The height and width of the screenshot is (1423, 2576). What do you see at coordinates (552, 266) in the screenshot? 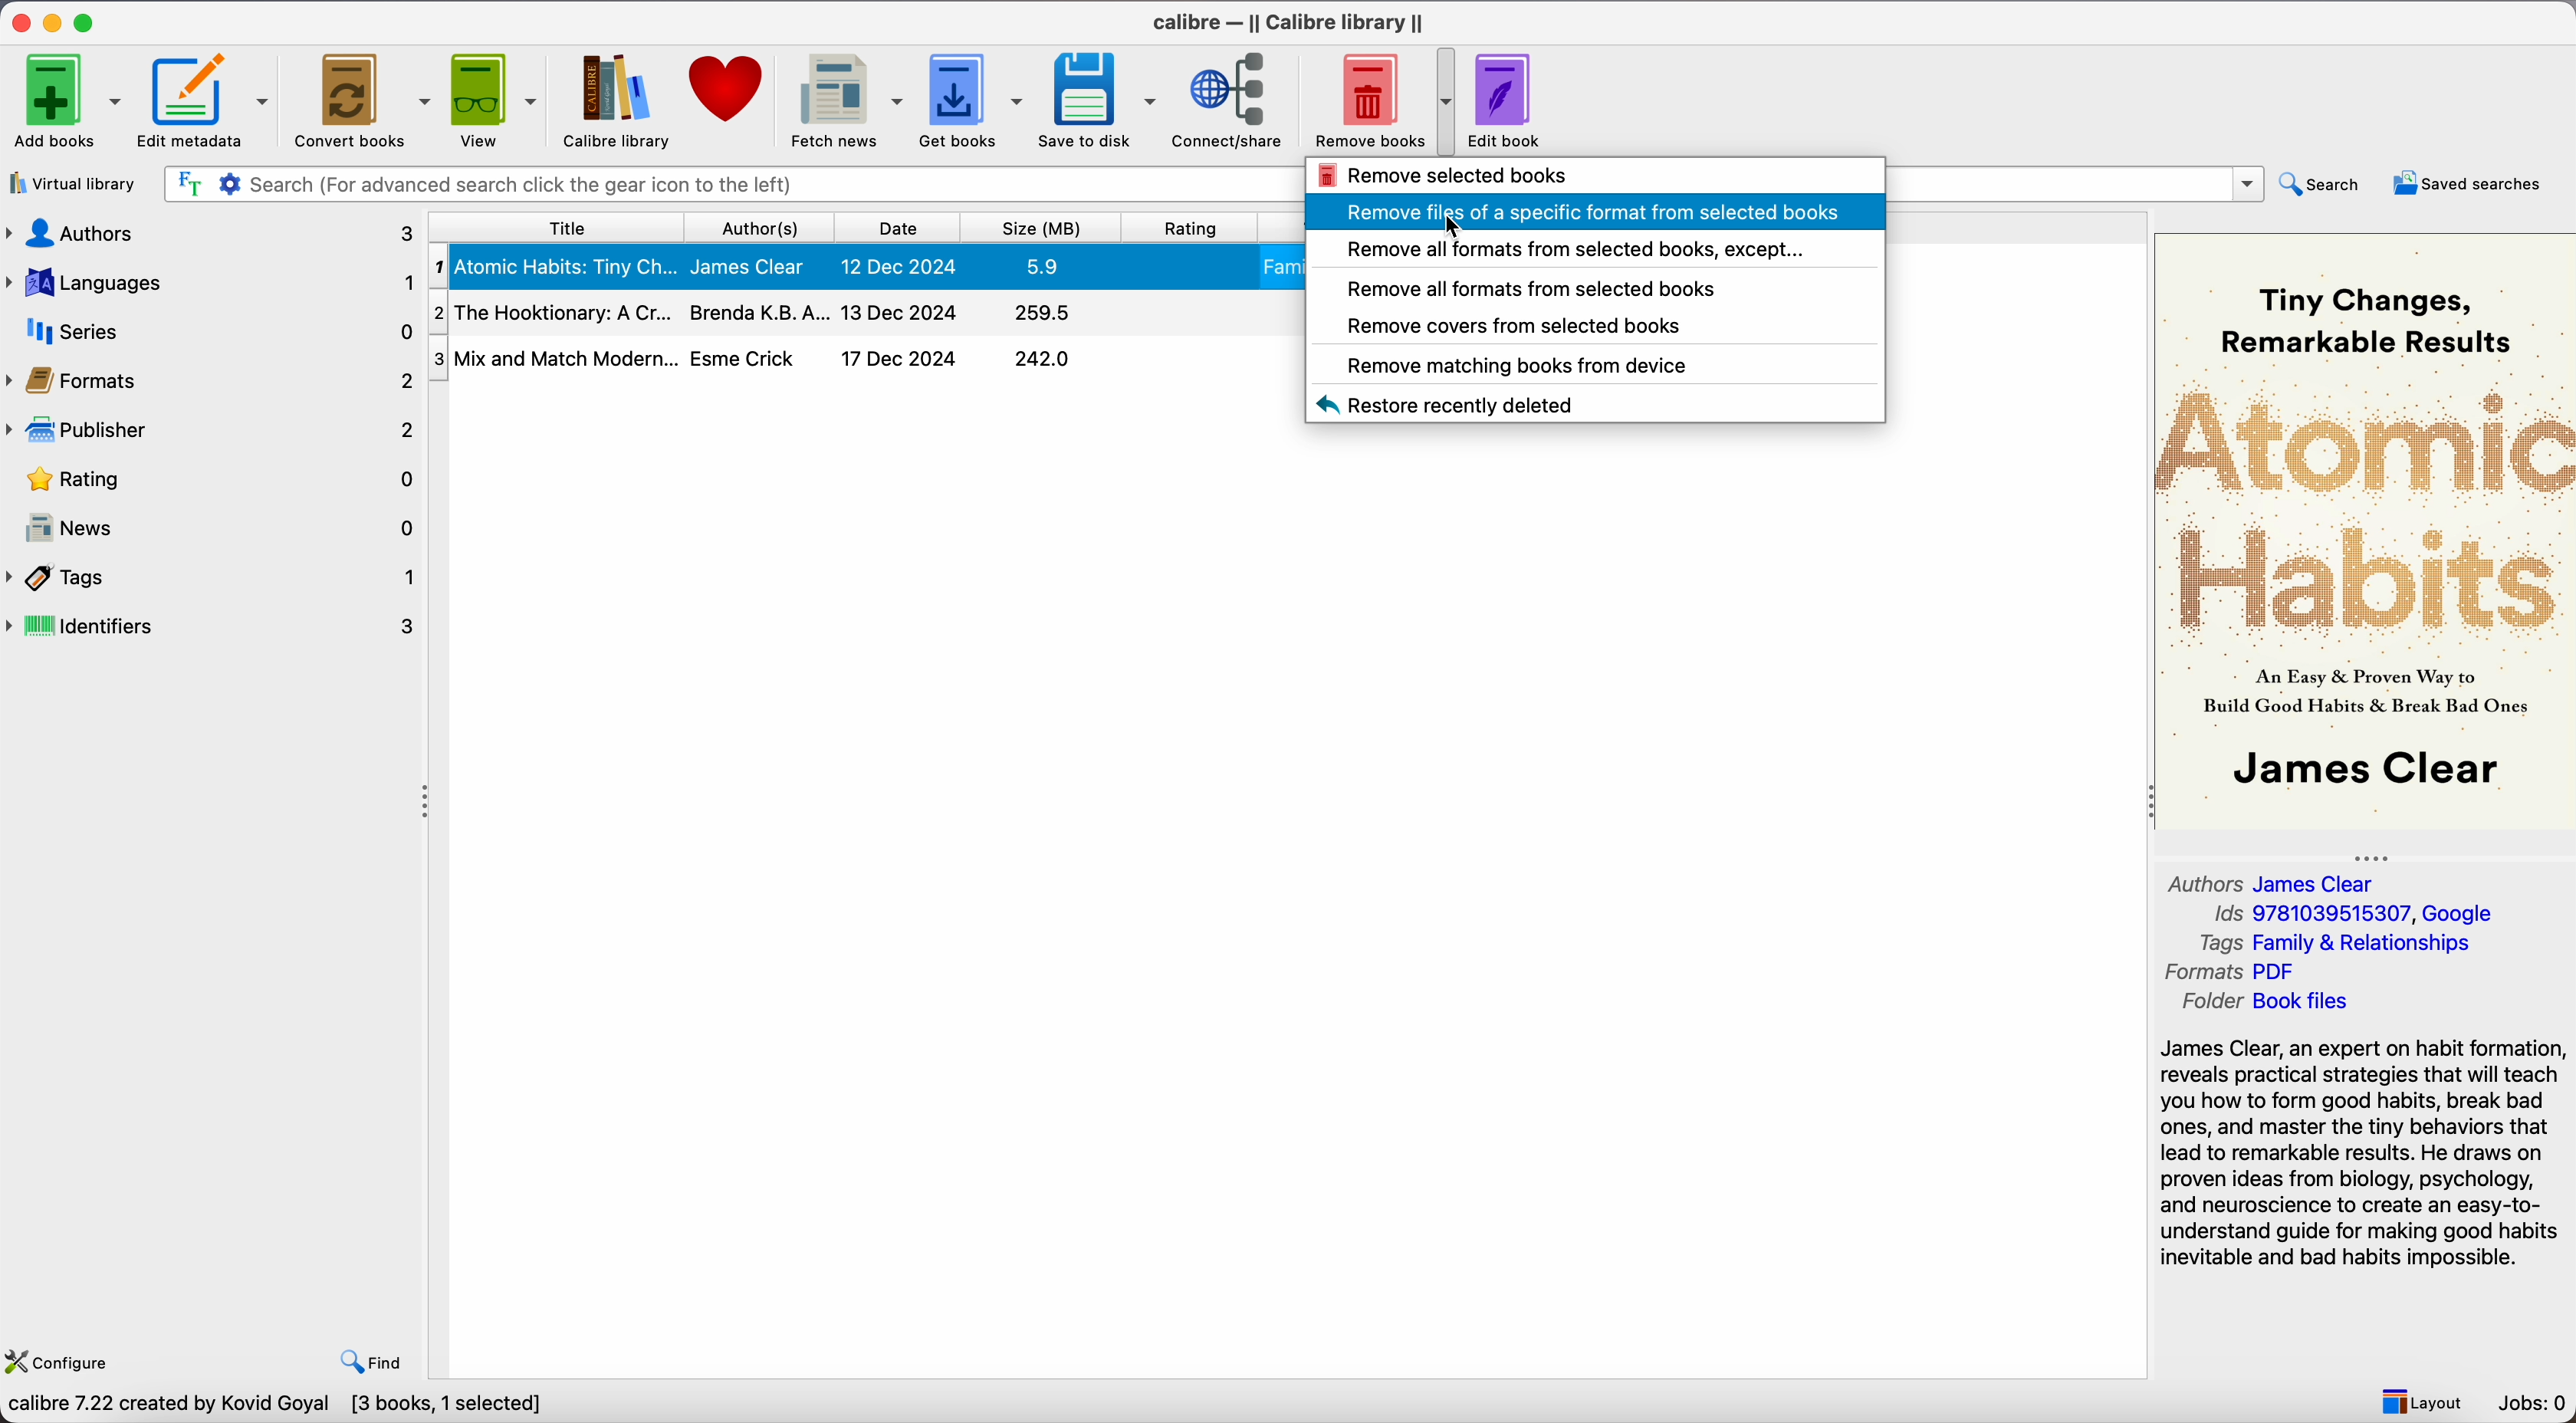
I see `Atomic Habits: Tiny Ch...` at bounding box center [552, 266].